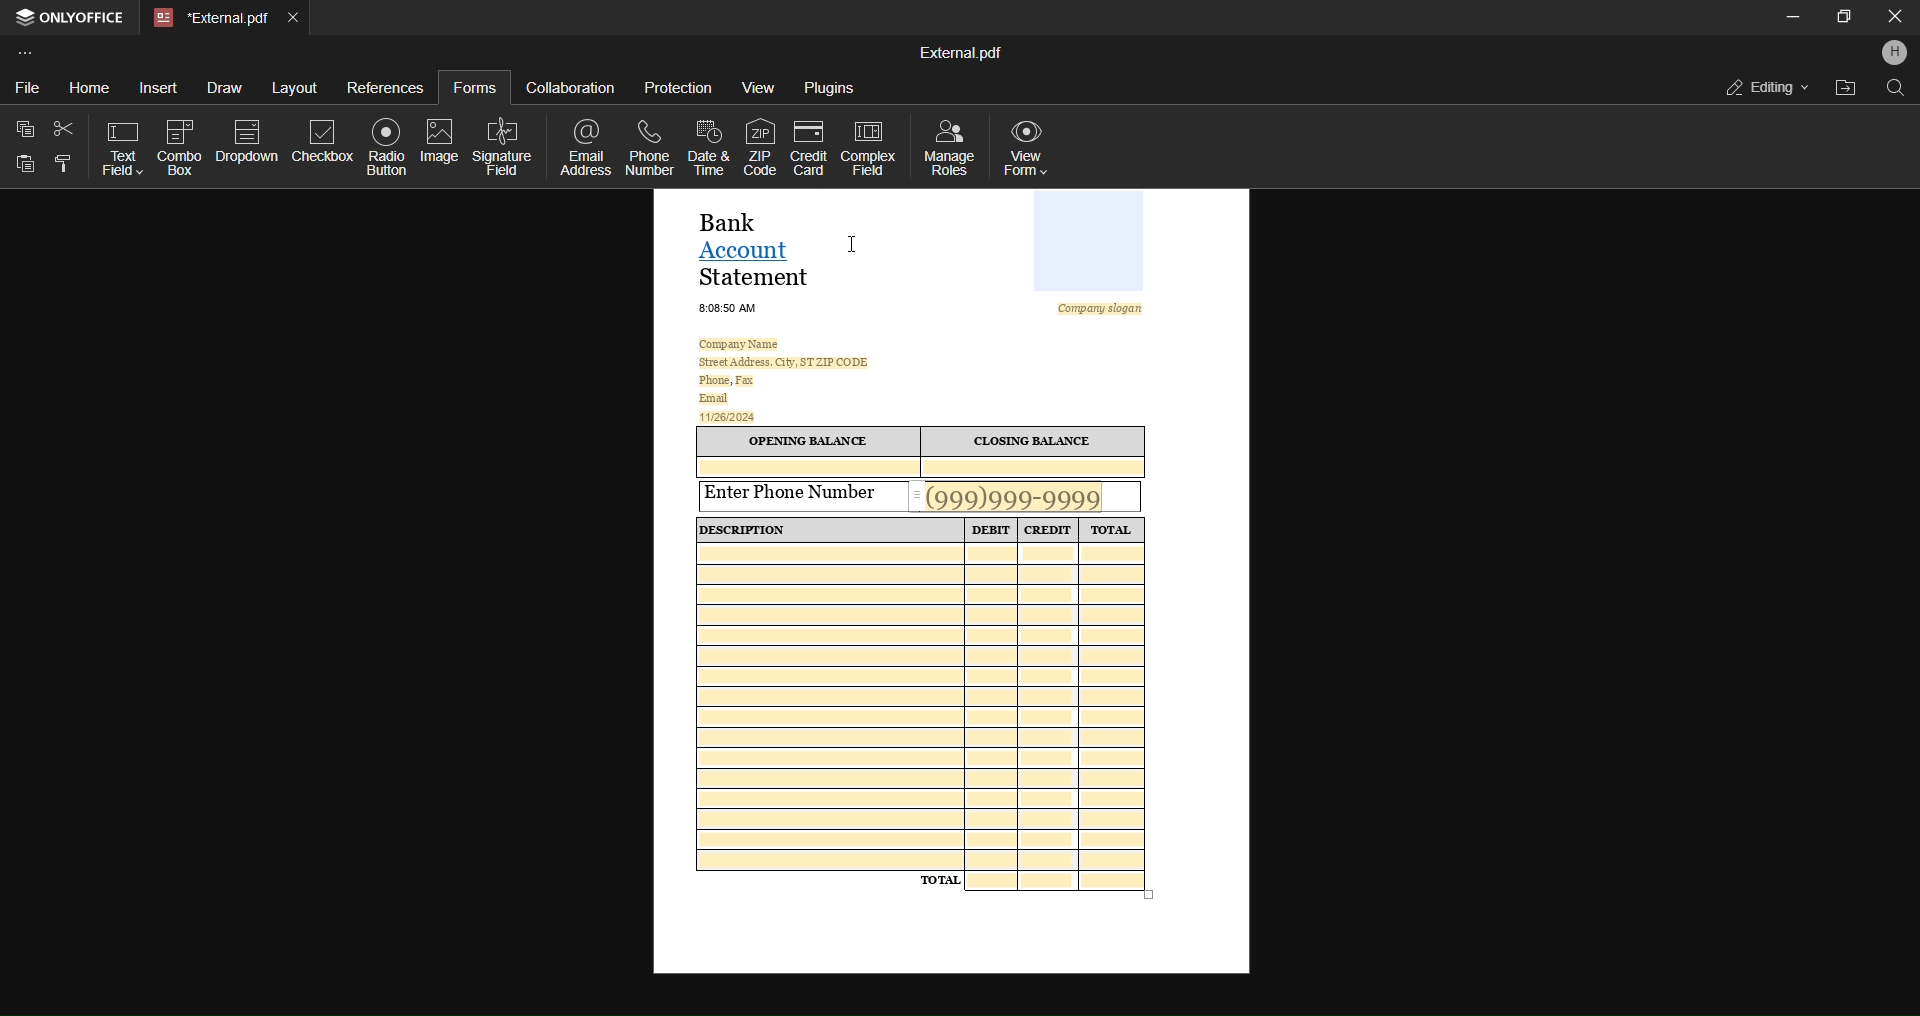 The width and height of the screenshot is (1920, 1016). I want to click on insert, so click(158, 86).